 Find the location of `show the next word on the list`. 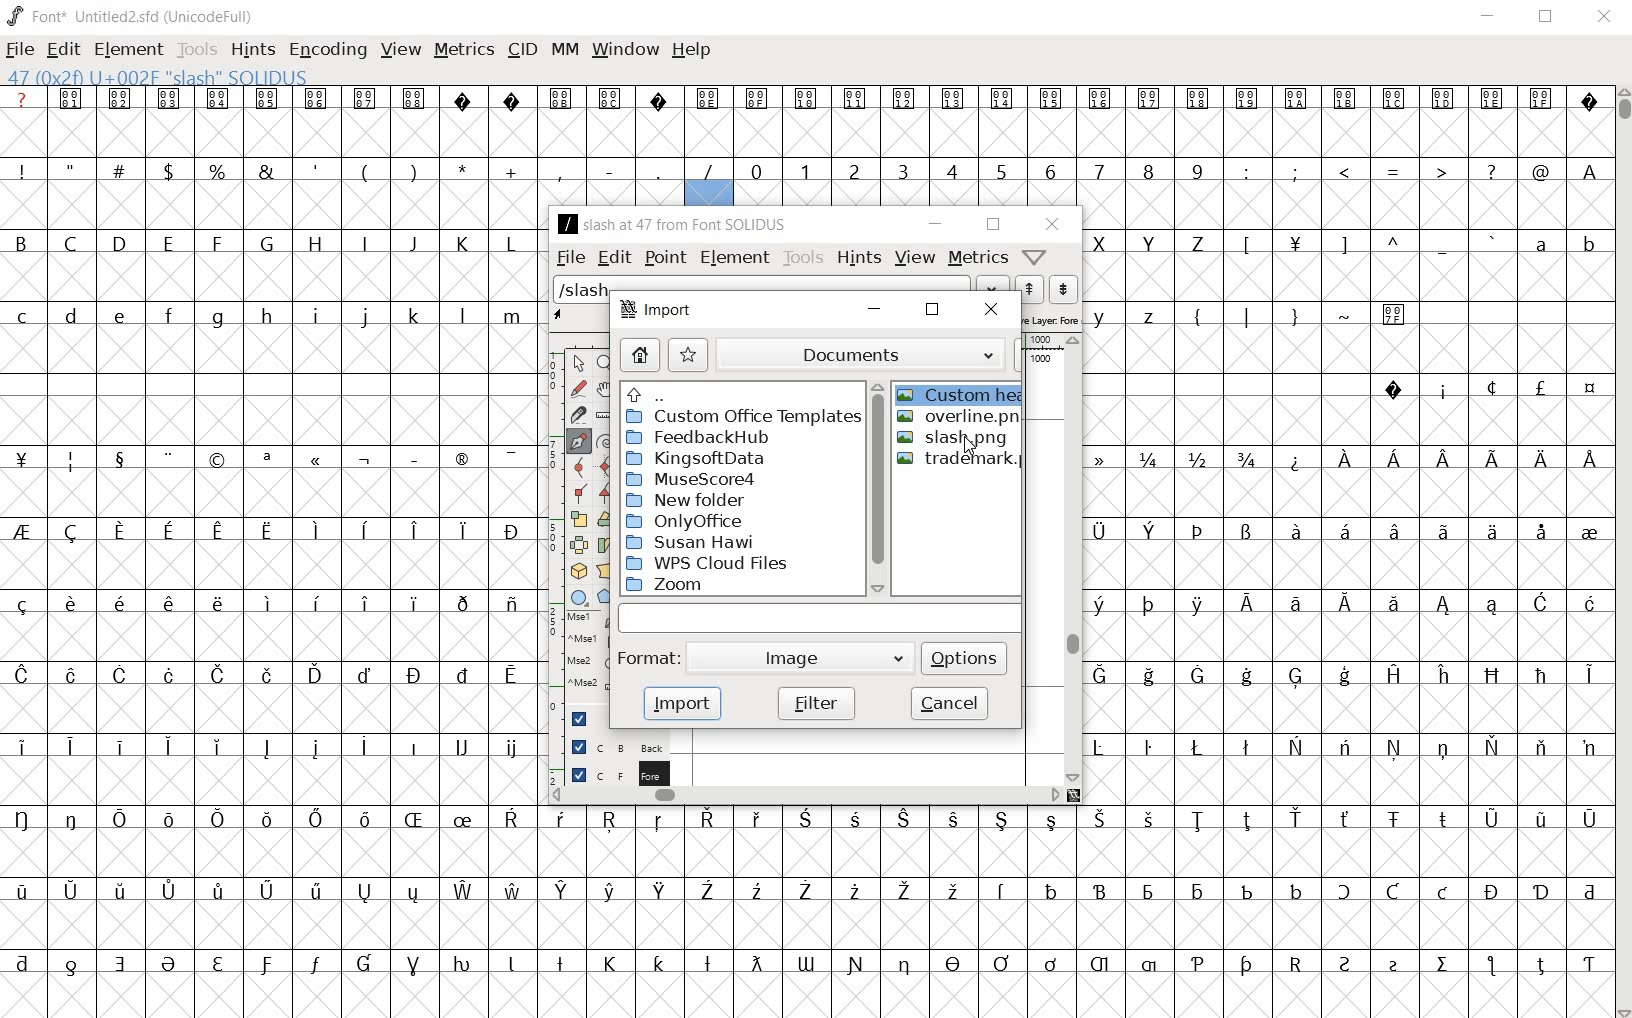

show the next word on the list is located at coordinates (1027, 290).